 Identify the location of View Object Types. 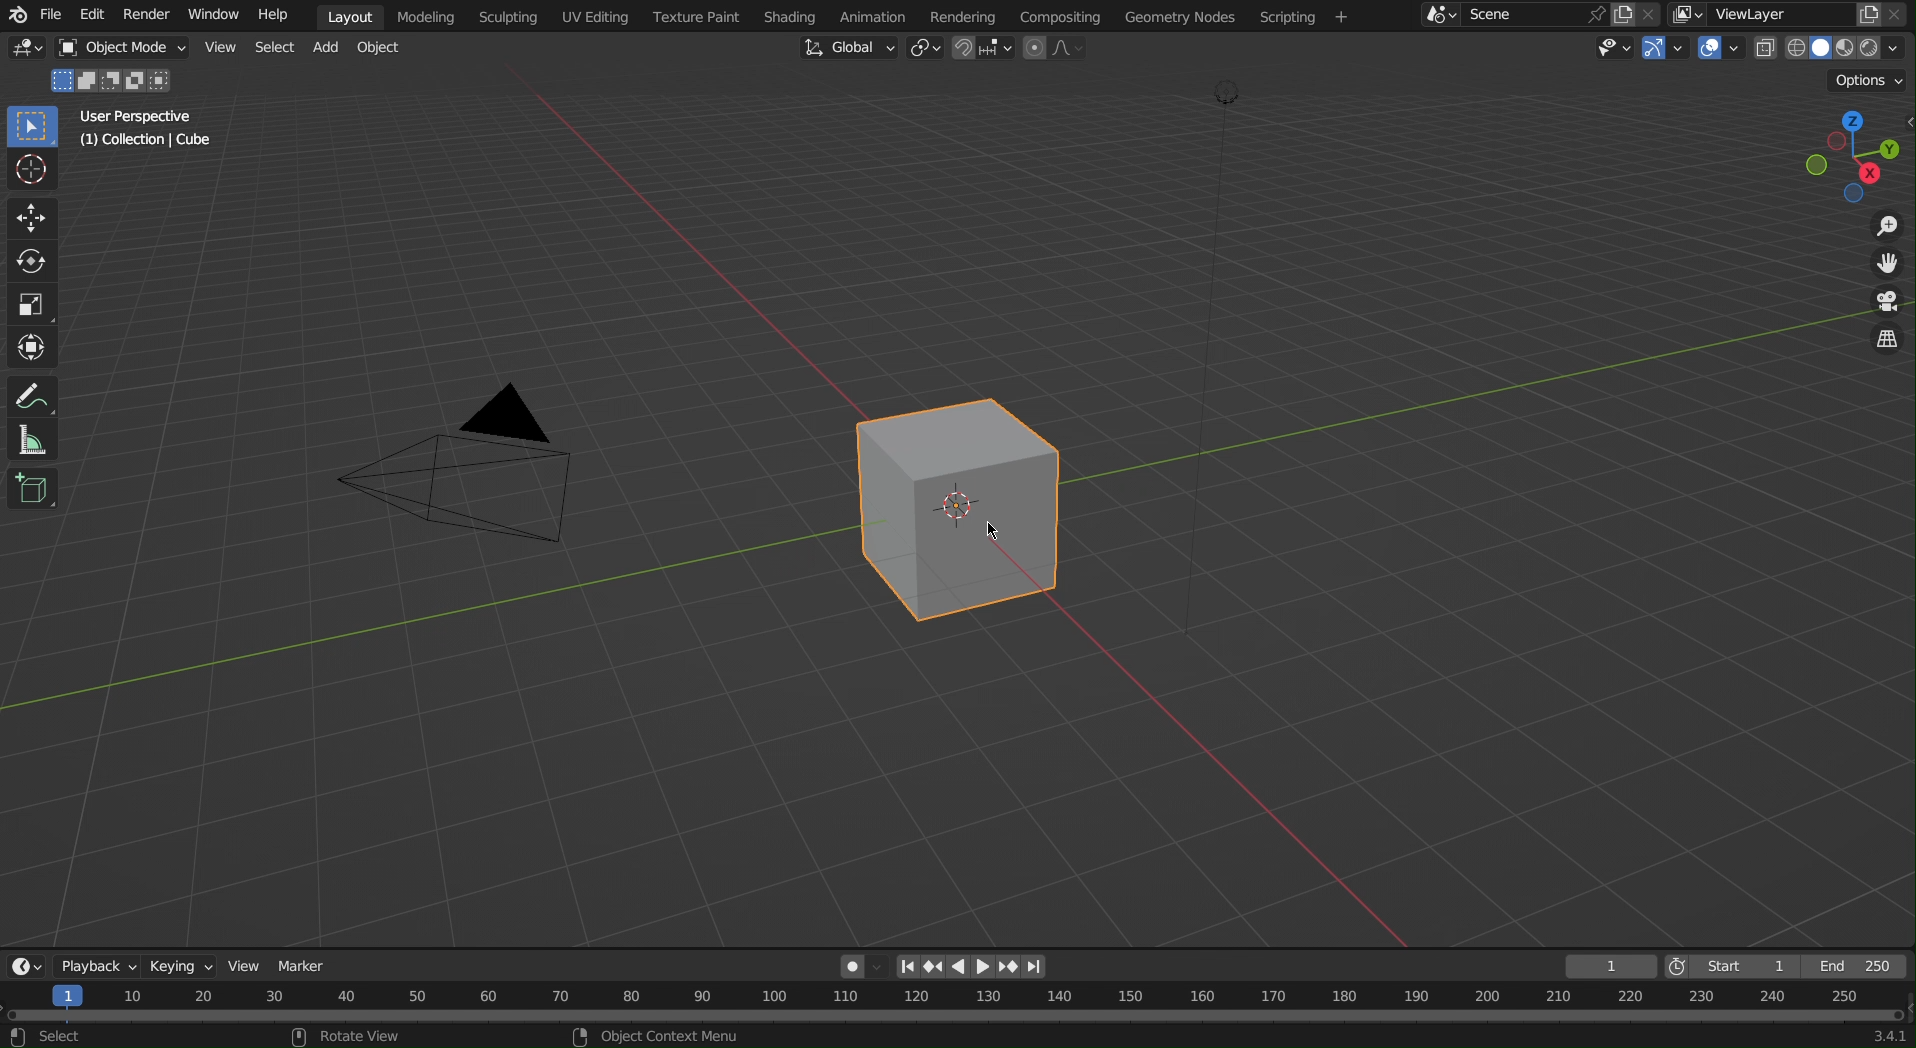
(1617, 49).